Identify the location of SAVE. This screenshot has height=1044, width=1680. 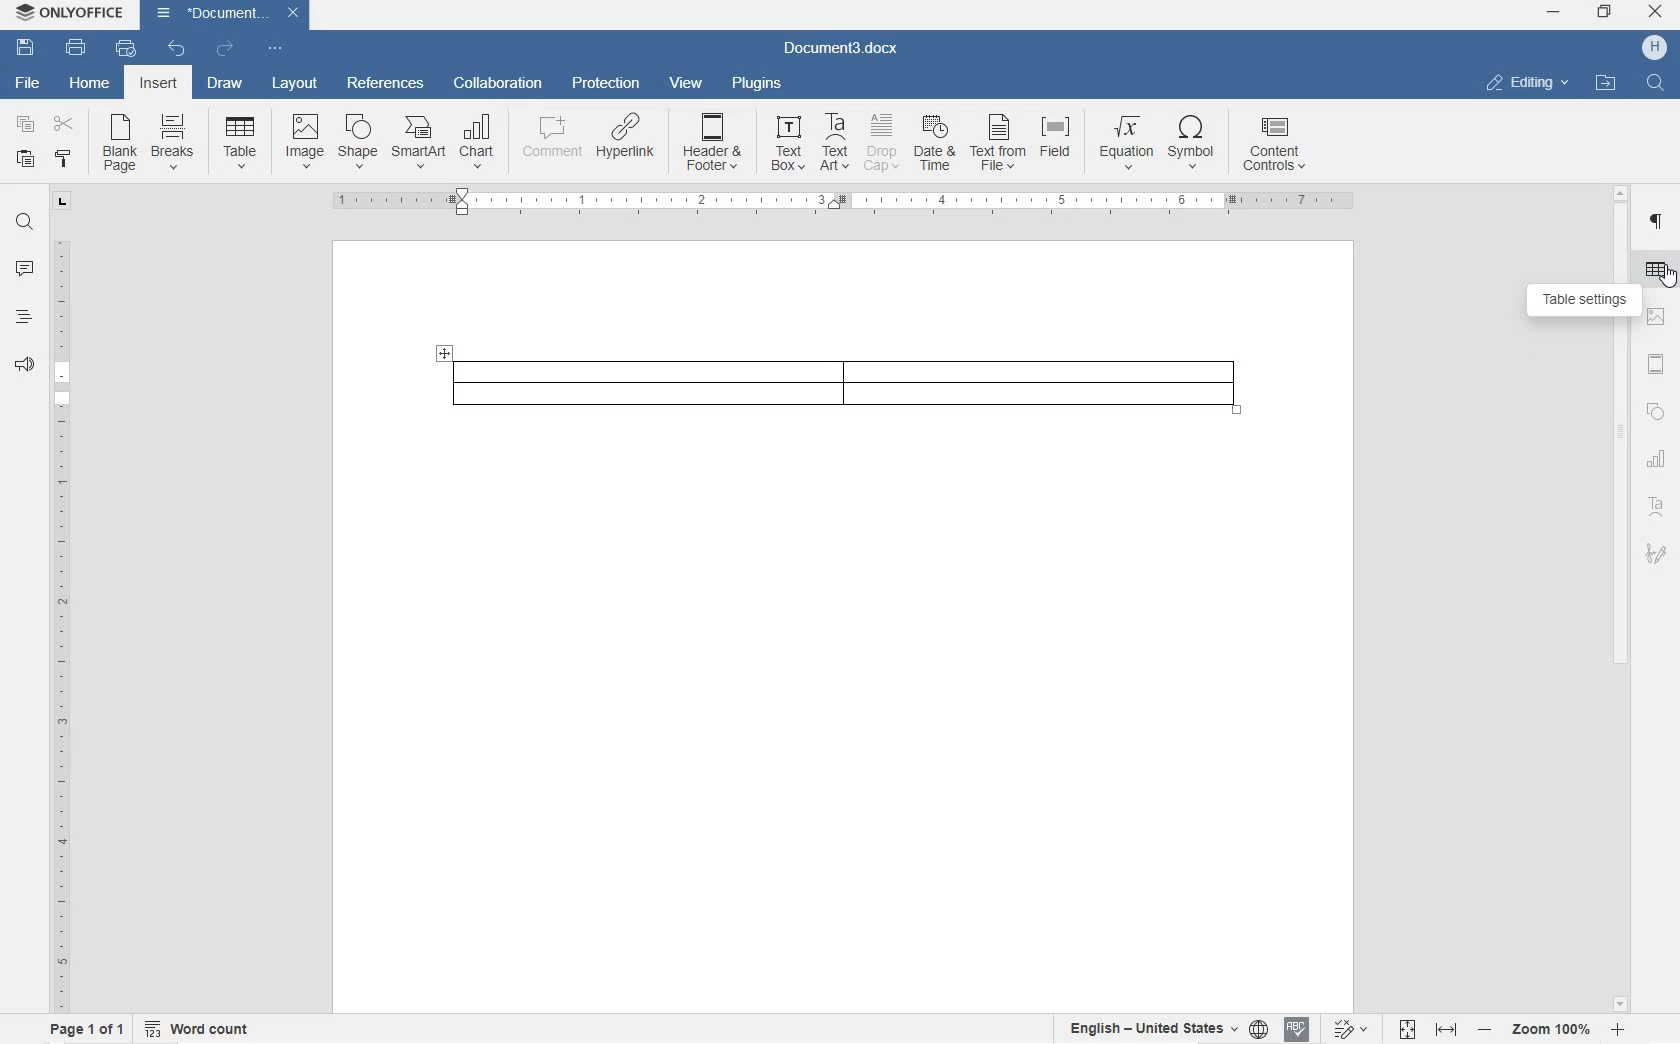
(28, 45).